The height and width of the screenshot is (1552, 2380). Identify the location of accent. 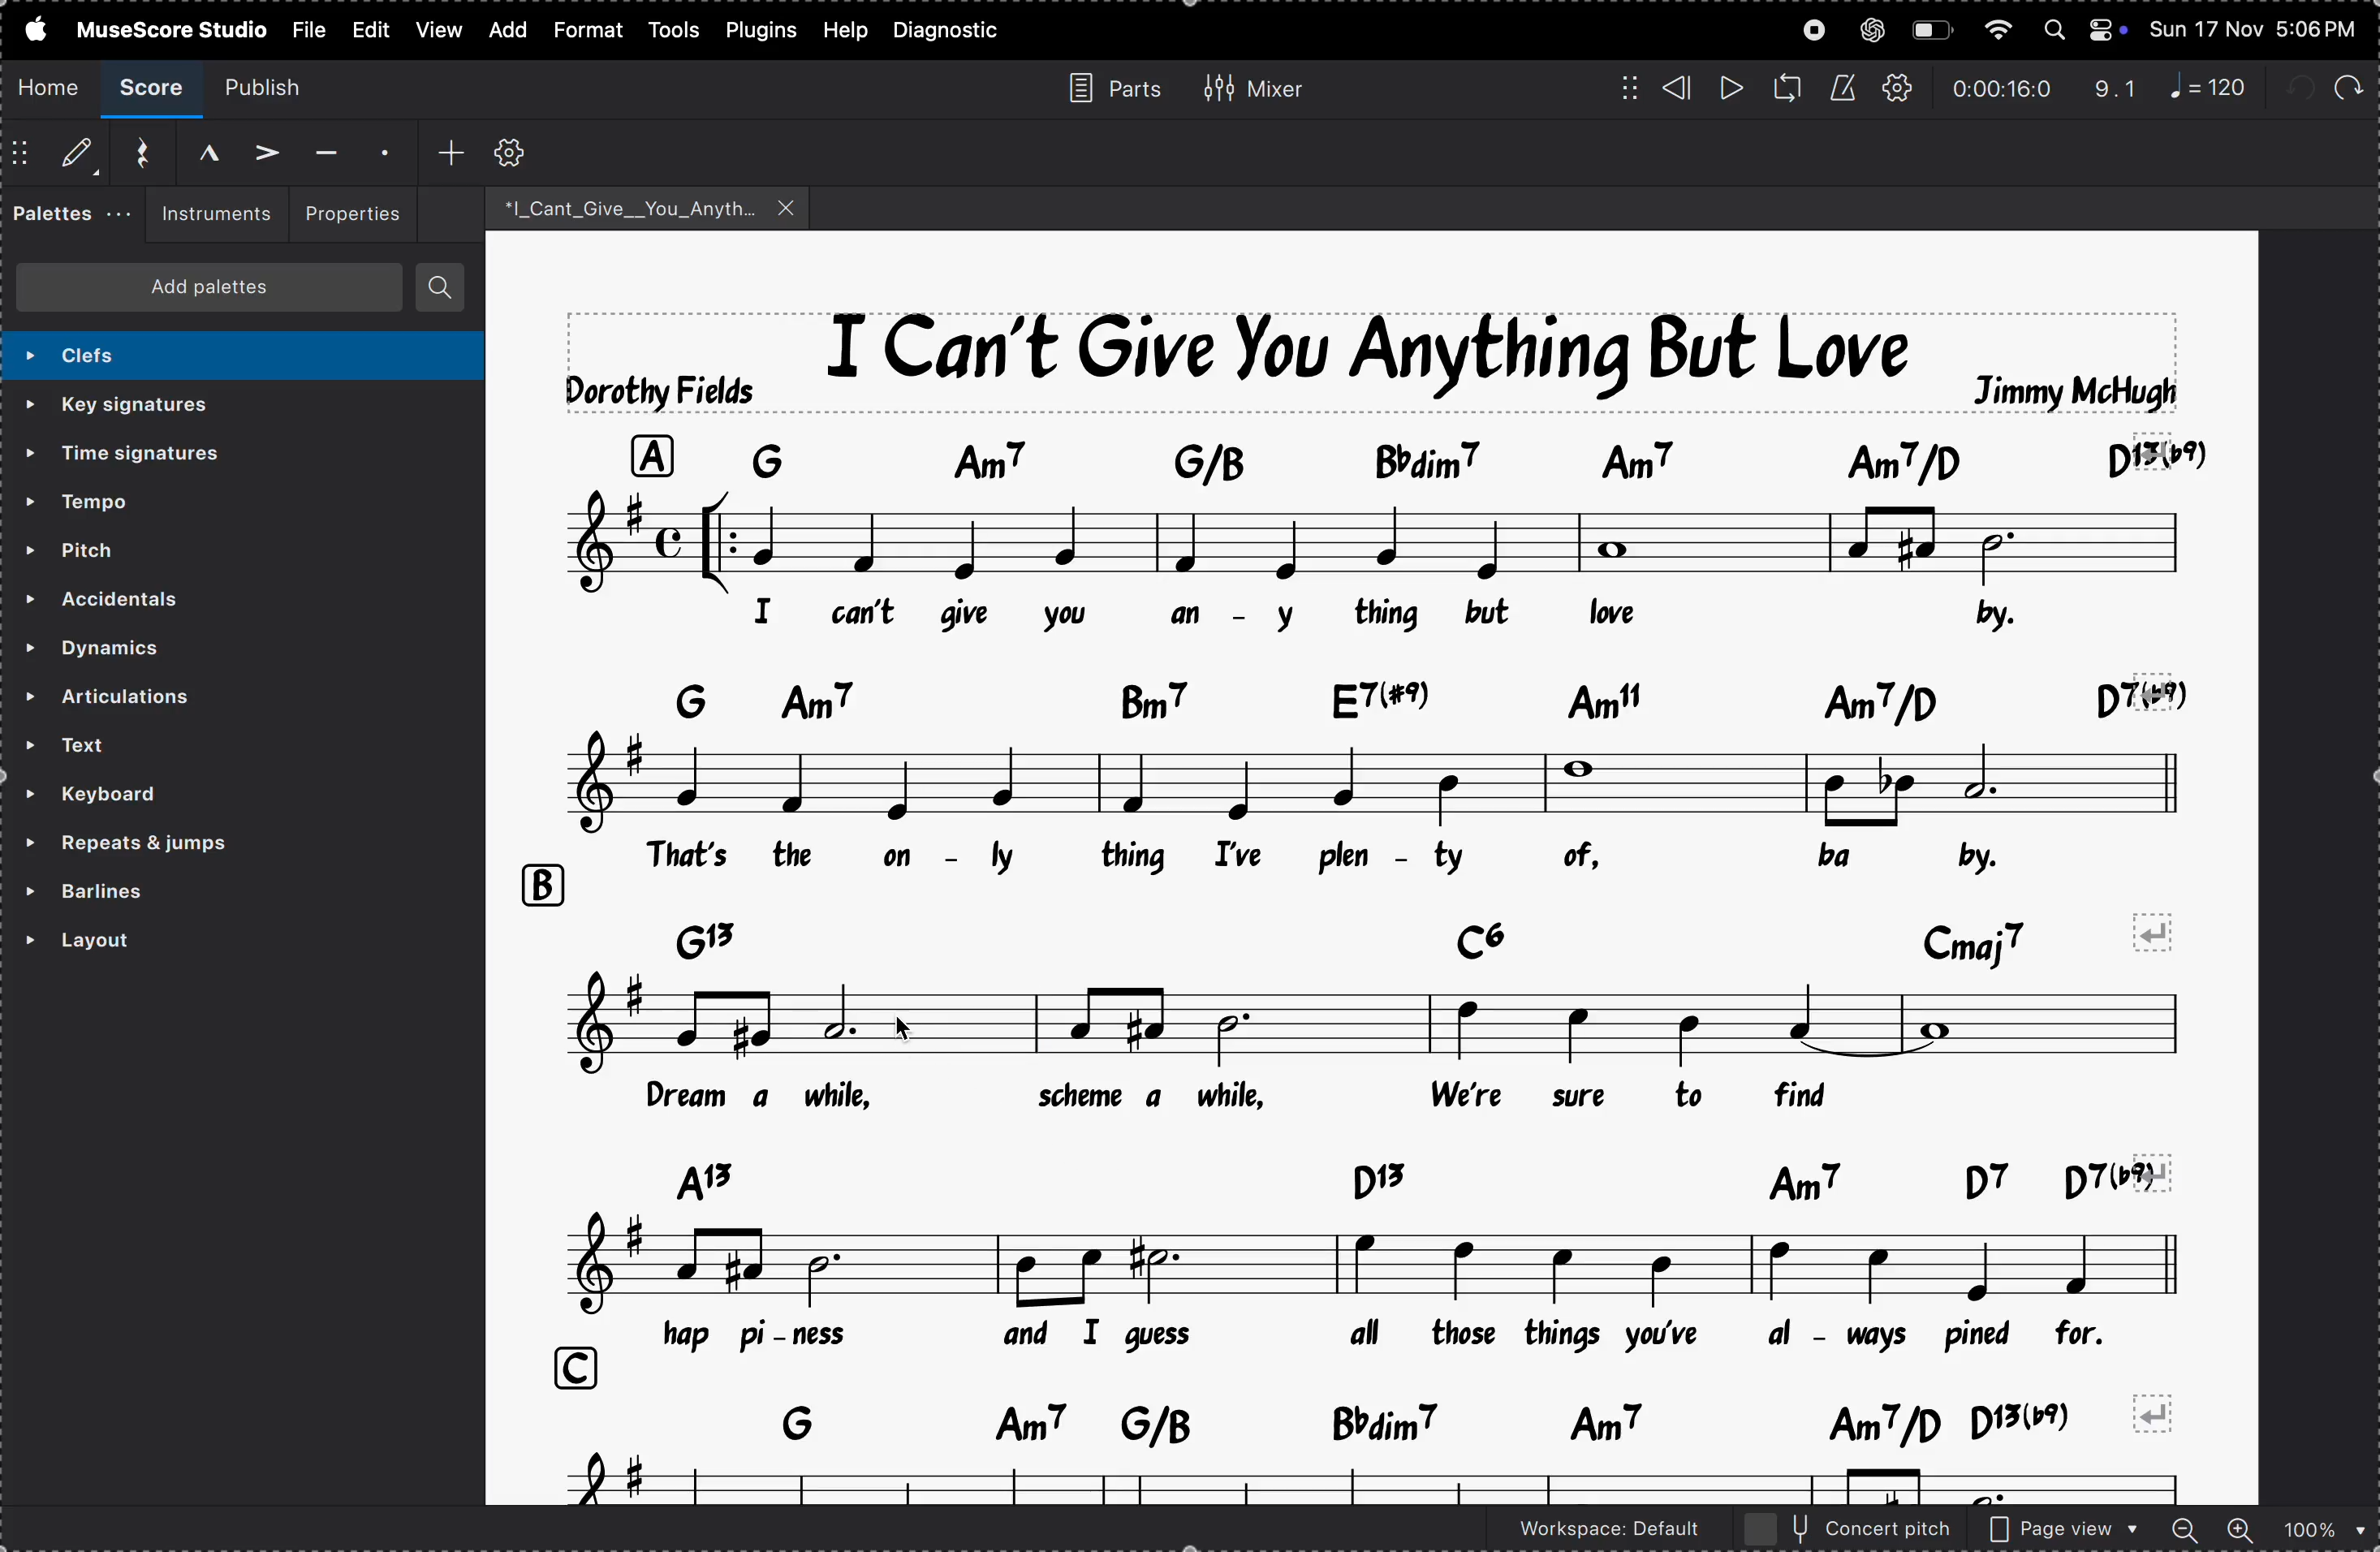
(258, 149).